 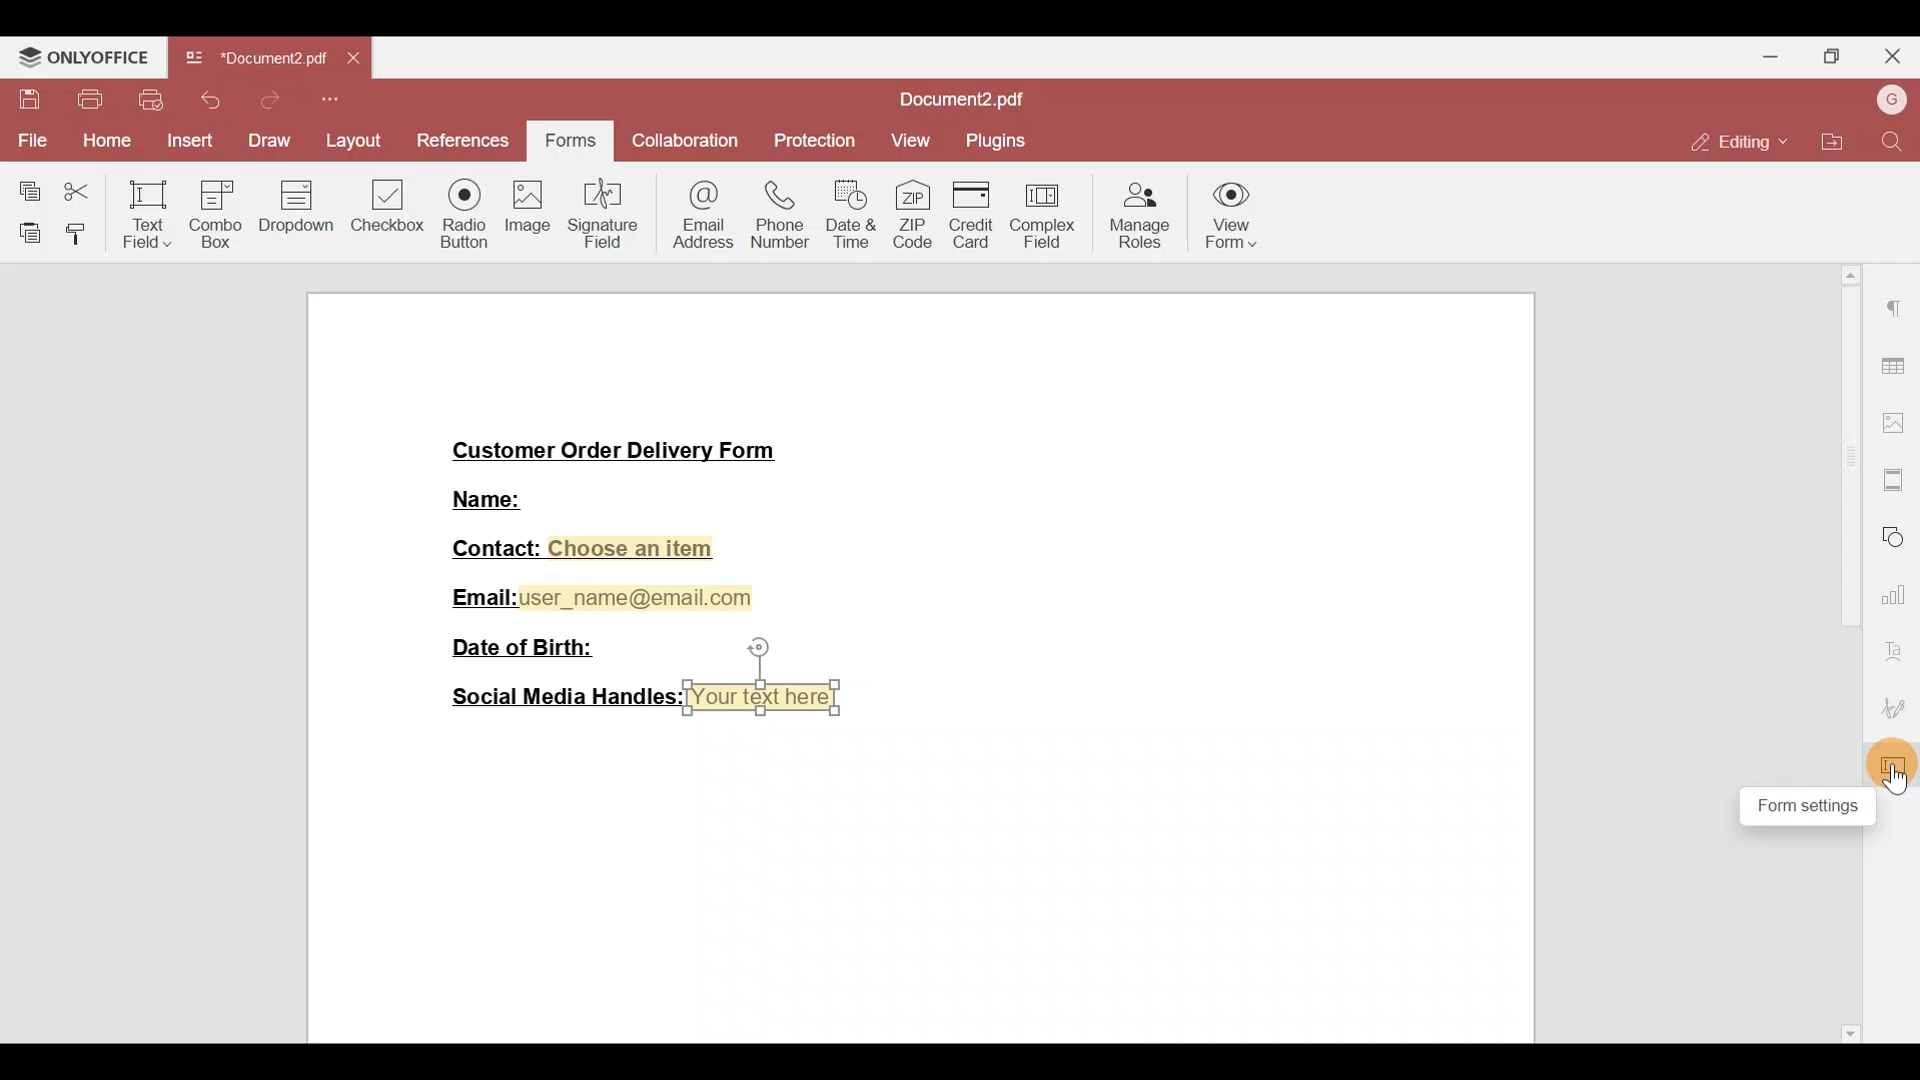 What do you see at coordinates (351, 138) in the screenshot?
I see `Layout` at bounding box center [351, 138].